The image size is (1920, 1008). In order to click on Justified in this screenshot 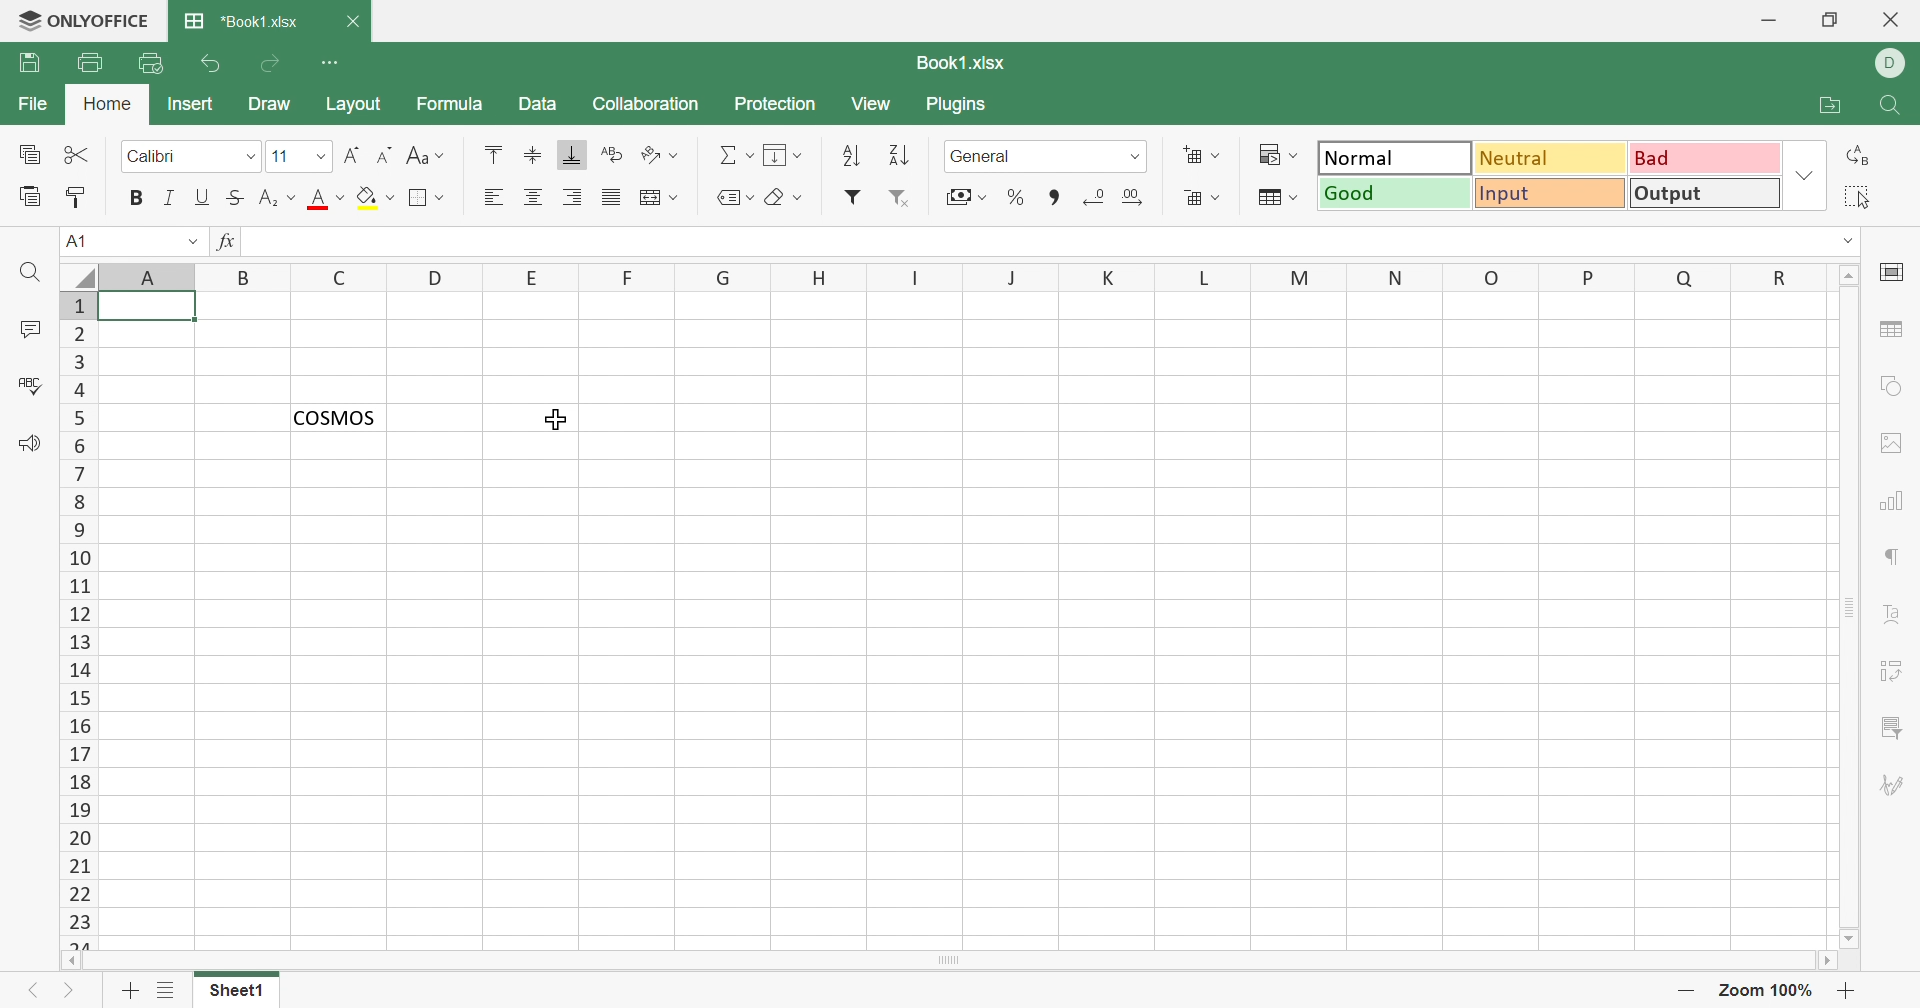, I will do `click(611, 199)`.